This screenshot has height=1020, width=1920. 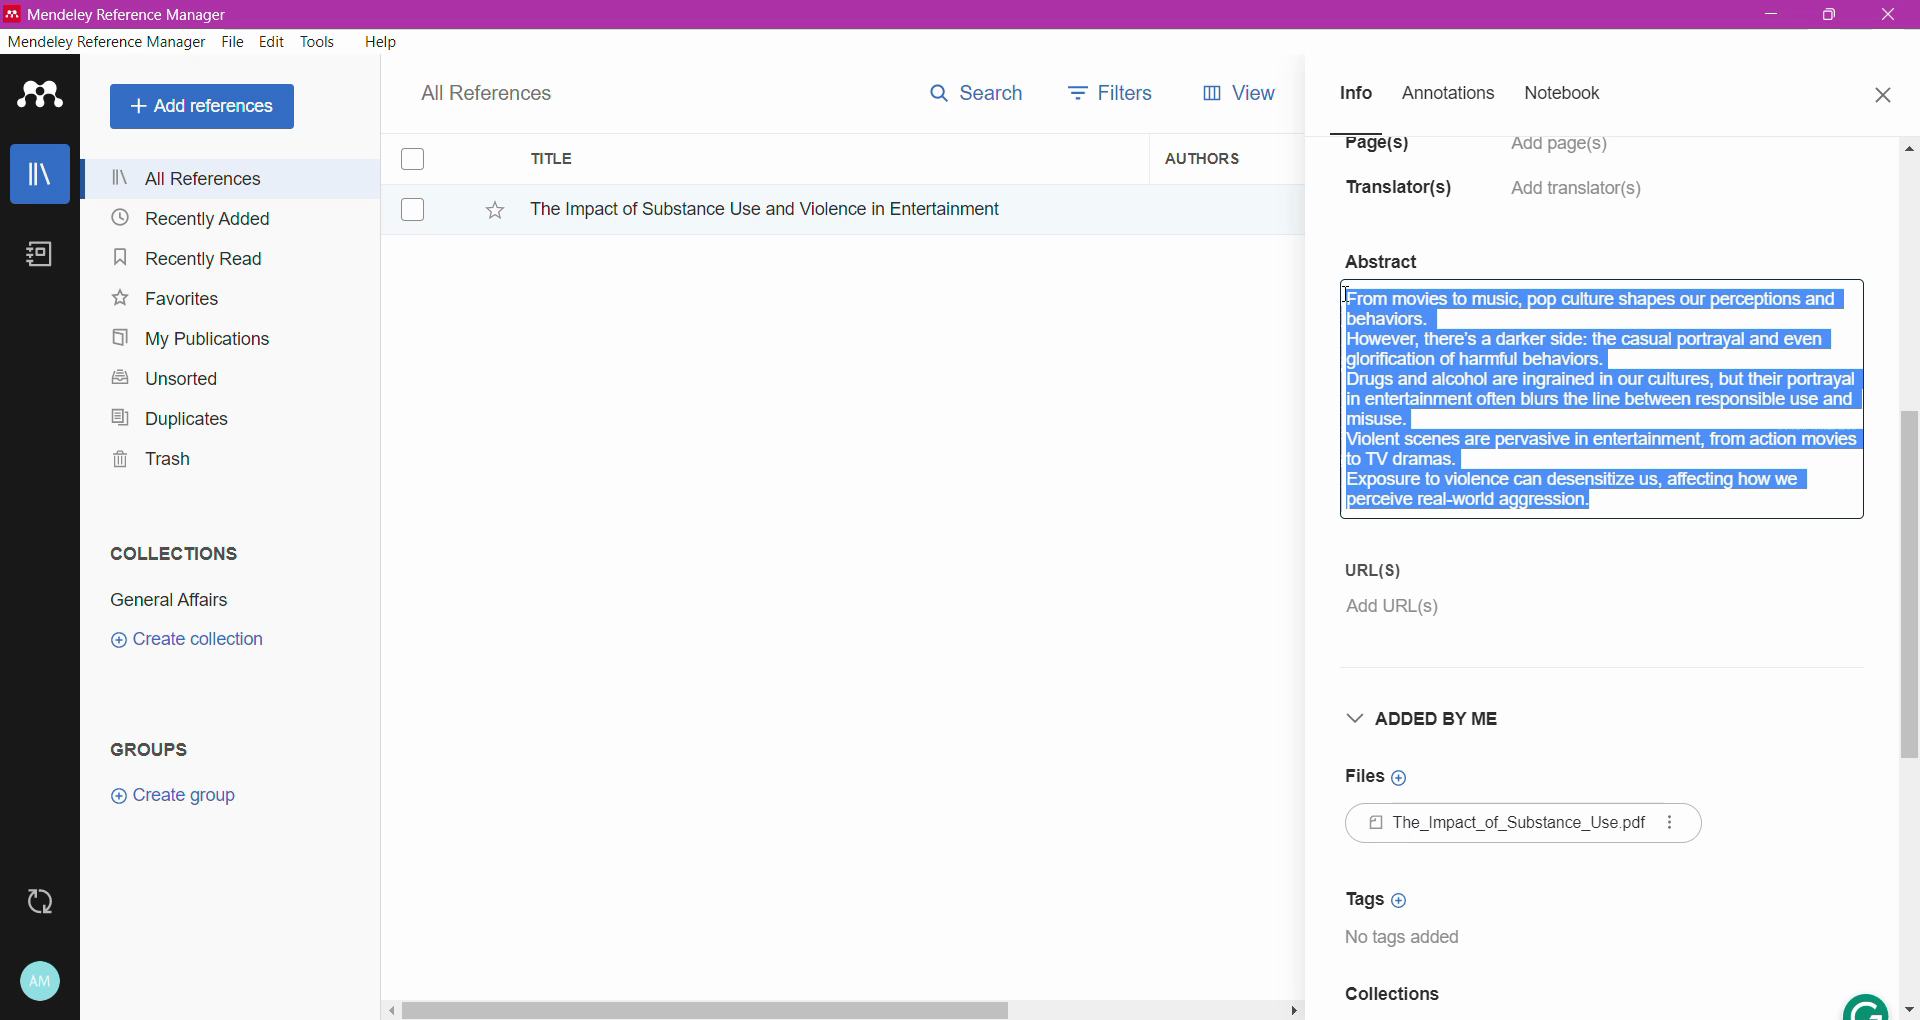 What do you see at coordinates (423, 183) in the screenshot?
I see `Click to select item(s)` at bounding box center [423, 183].